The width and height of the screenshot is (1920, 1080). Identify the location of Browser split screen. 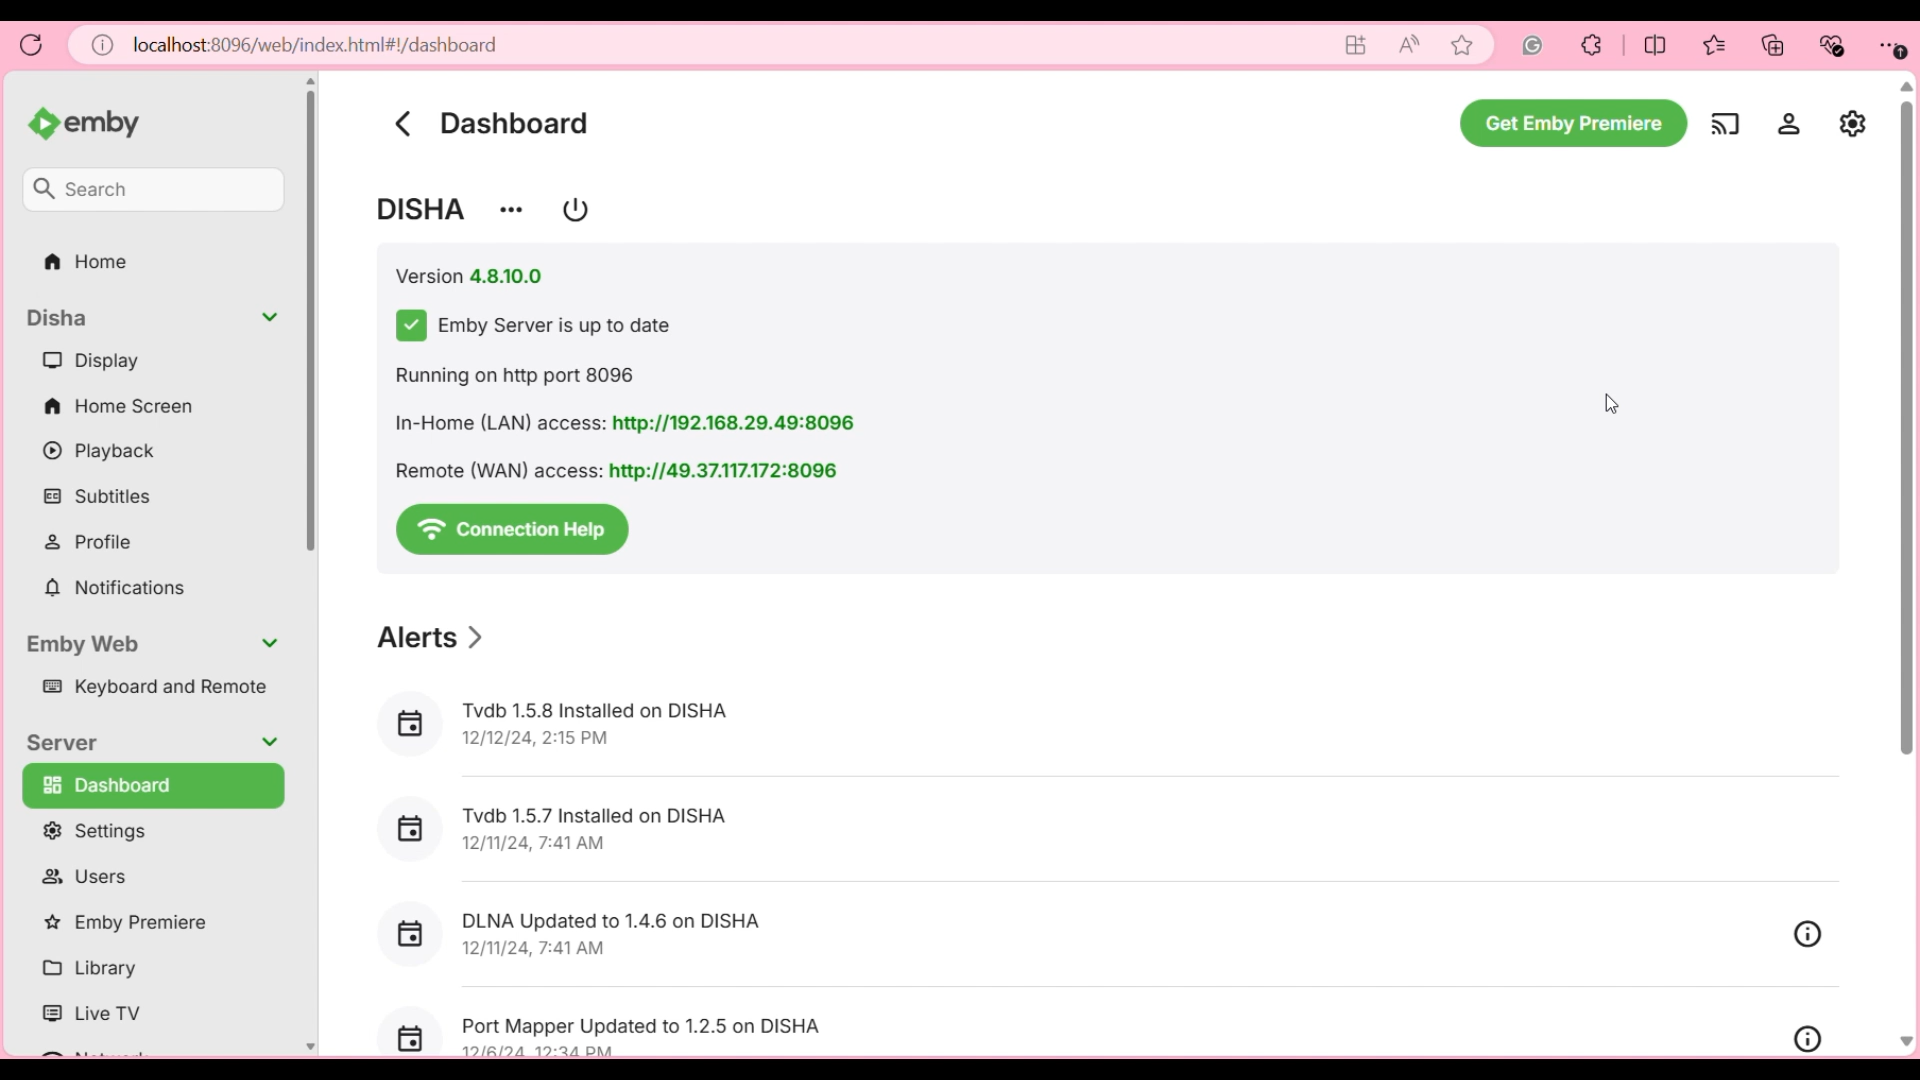
(1656, 45).